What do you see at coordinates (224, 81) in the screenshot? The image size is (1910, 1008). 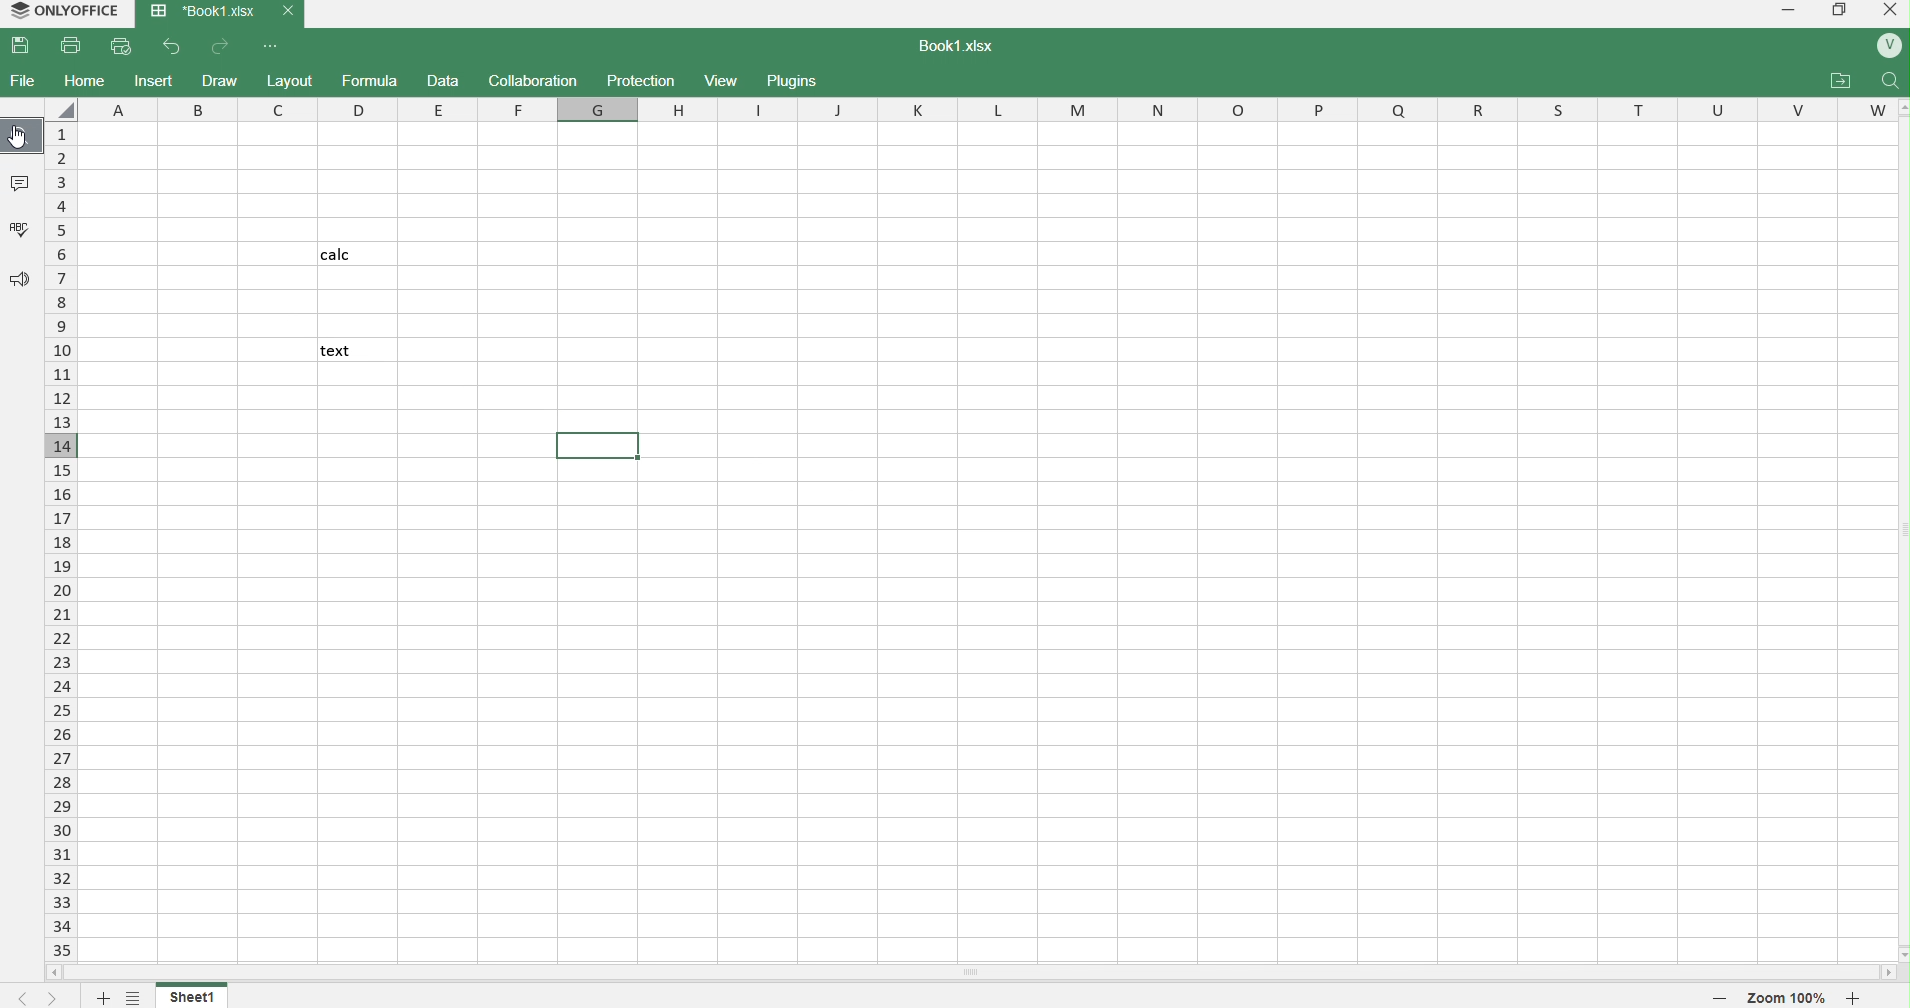 I see `draw` at bounding box center [224, 81].